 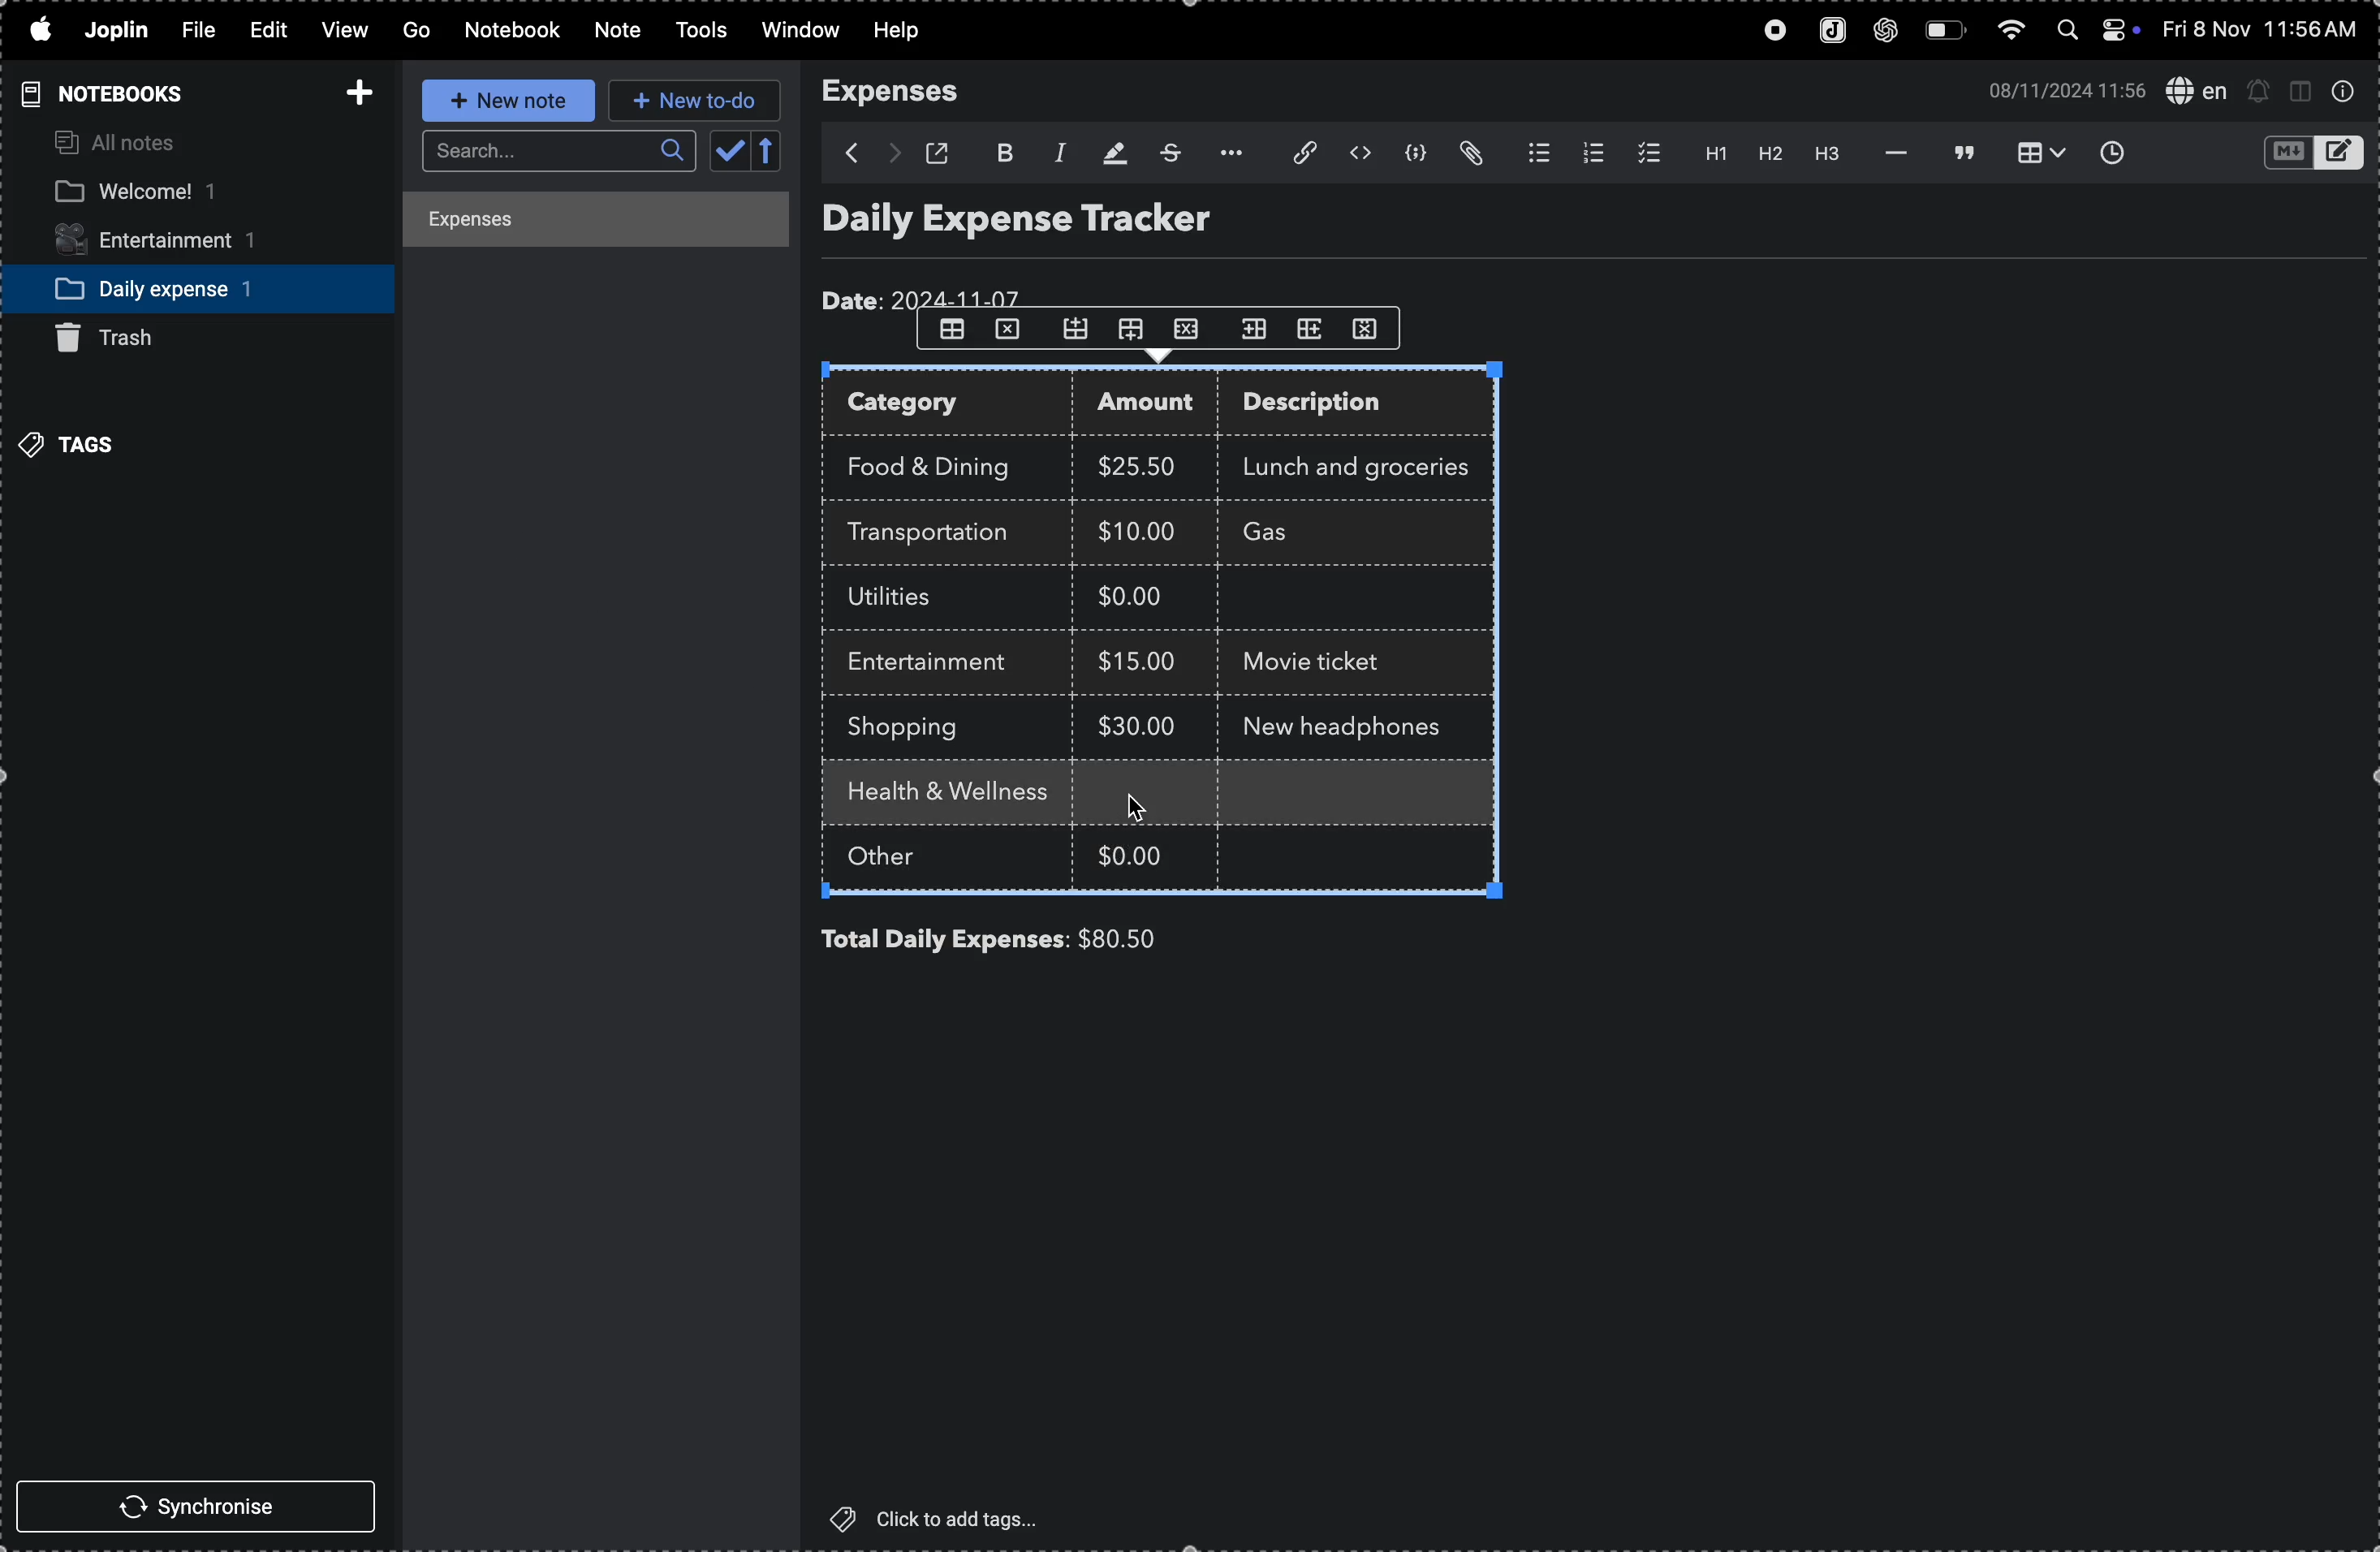 I want to click on add row down, so click(x=1137, y=329).